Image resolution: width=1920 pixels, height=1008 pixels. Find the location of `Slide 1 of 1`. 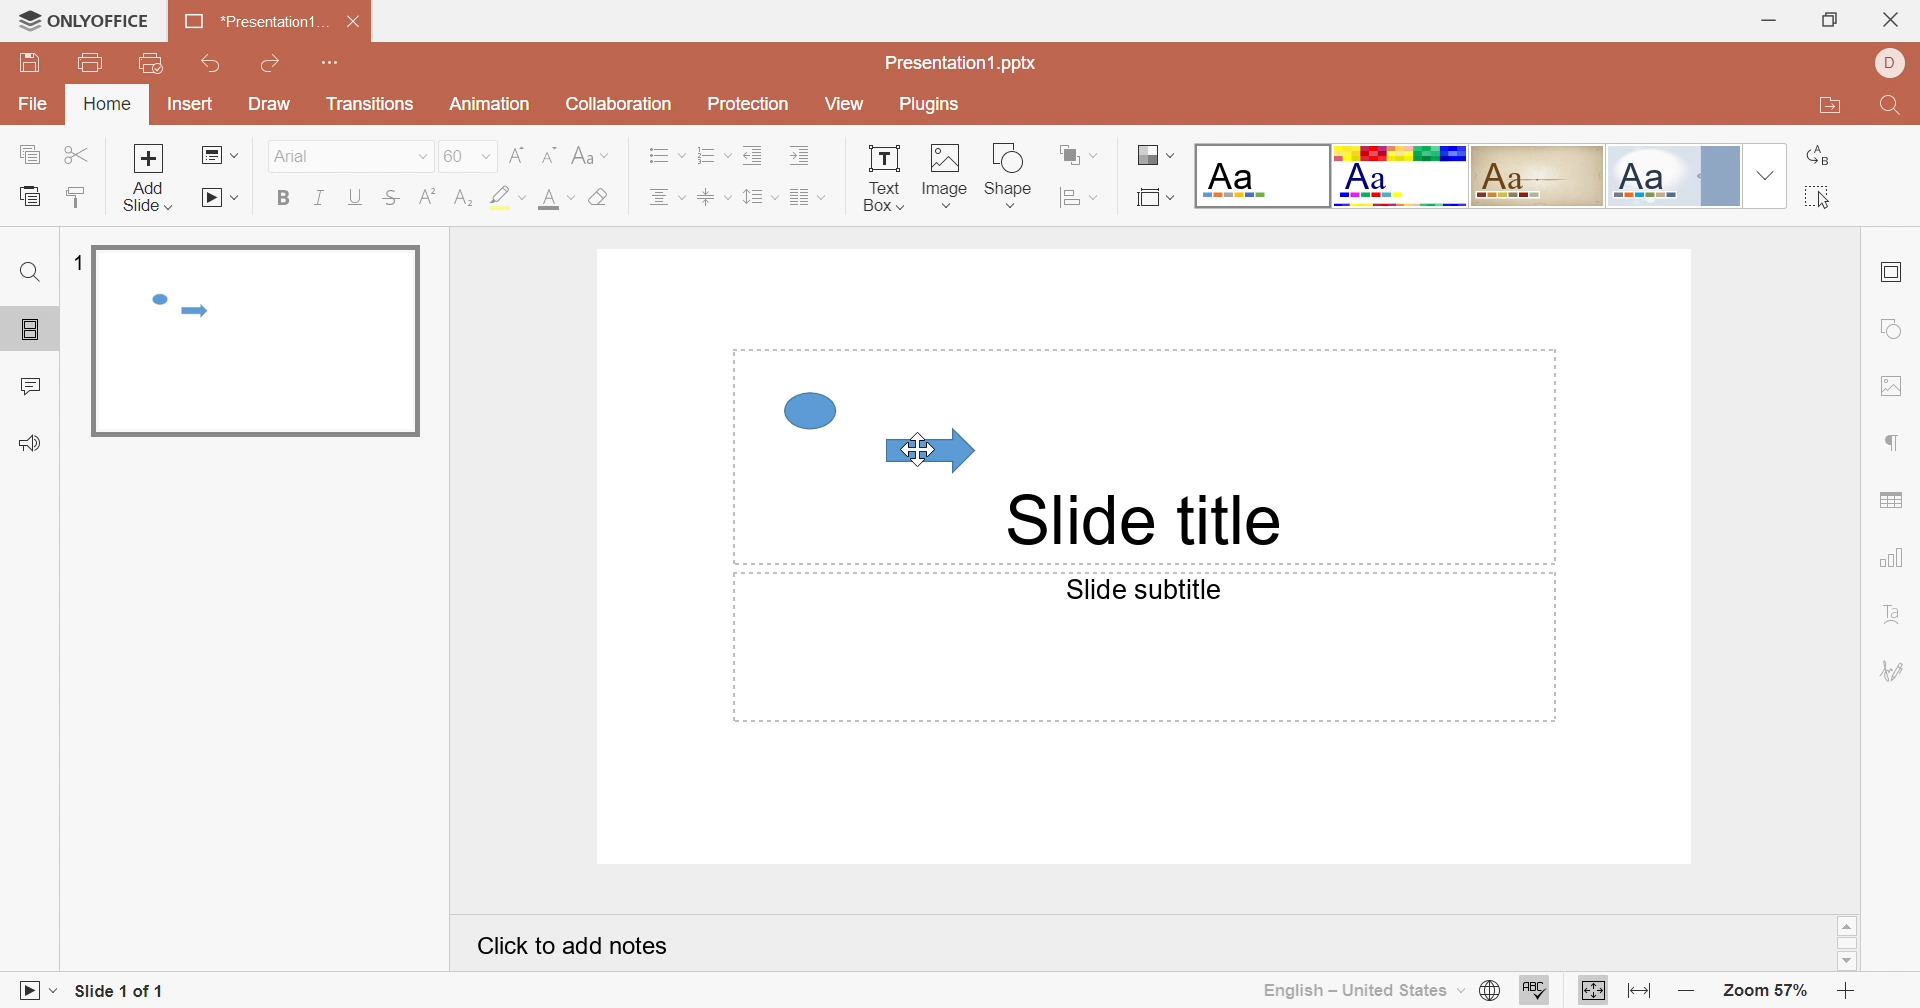

Slide 1 of 1 is located at coordinates (124, 991).